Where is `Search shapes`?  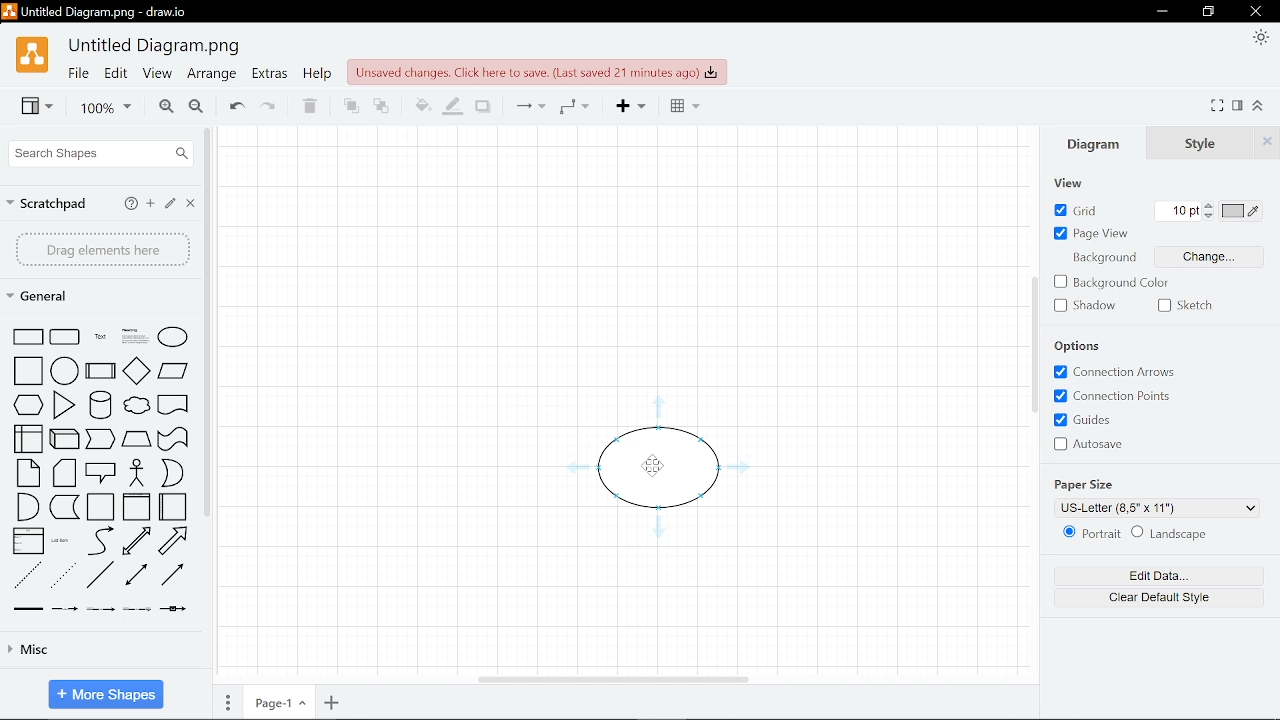 Search shapes is located at coordinates (103, 153).